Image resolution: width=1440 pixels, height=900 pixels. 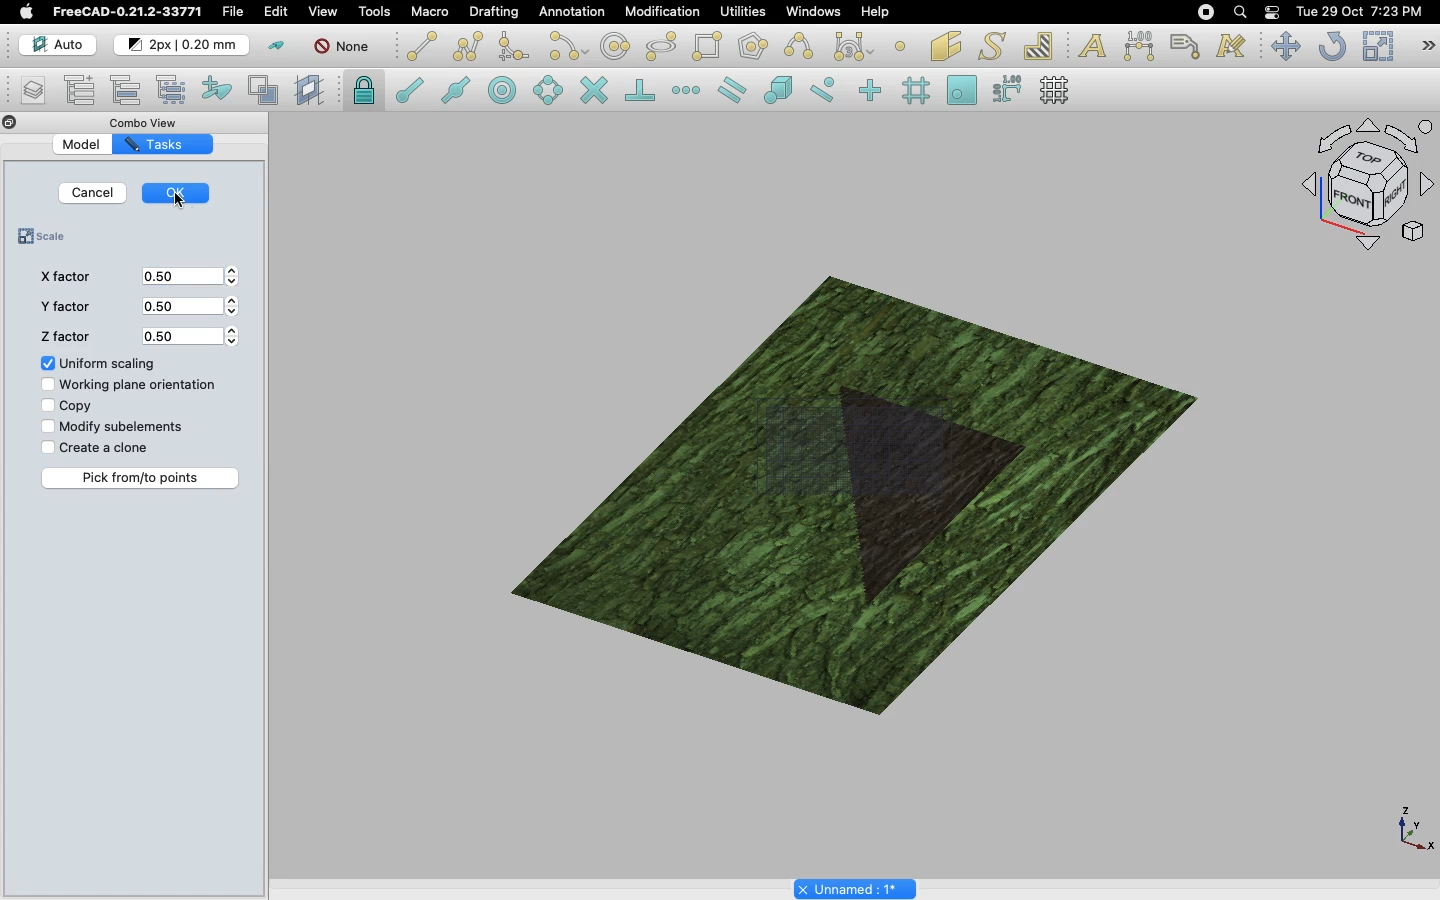 What do you see at coordinates (319, 12) in the screenshot?
I see `View` at bounding box center [319, 12].